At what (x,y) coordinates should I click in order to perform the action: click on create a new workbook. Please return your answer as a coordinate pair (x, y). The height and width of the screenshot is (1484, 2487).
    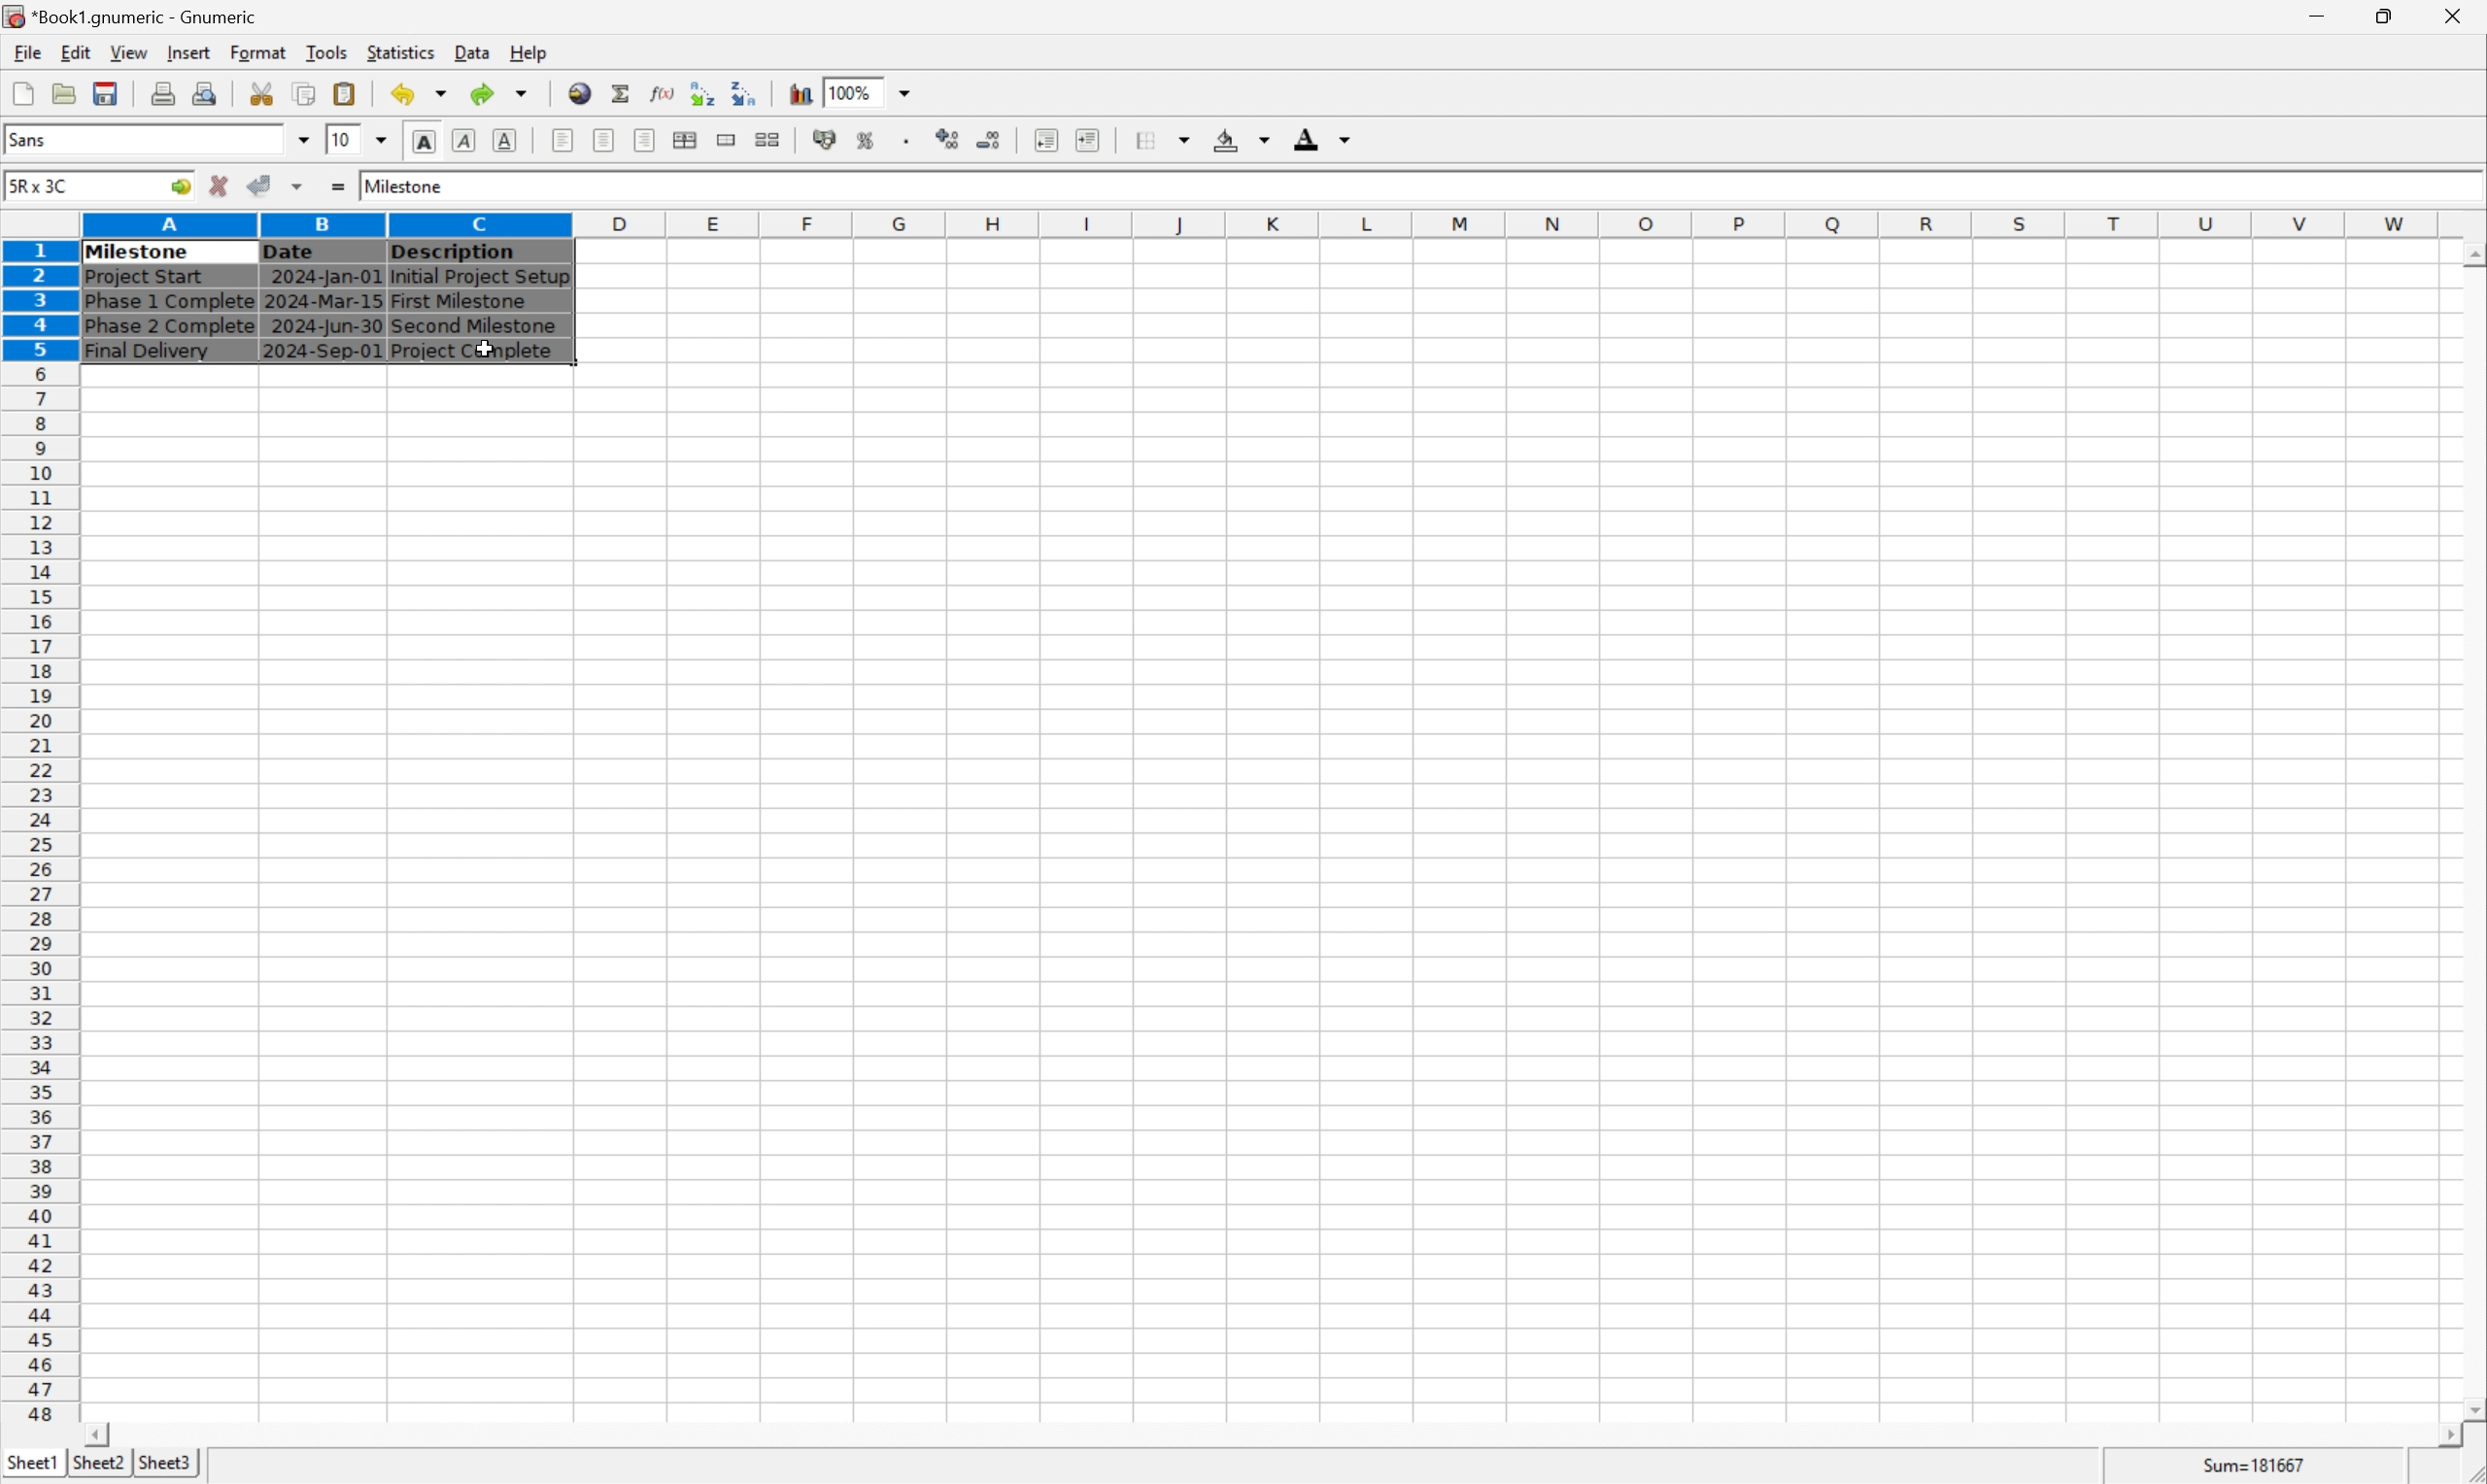
    Looking at the image, I should click on (21, 95).